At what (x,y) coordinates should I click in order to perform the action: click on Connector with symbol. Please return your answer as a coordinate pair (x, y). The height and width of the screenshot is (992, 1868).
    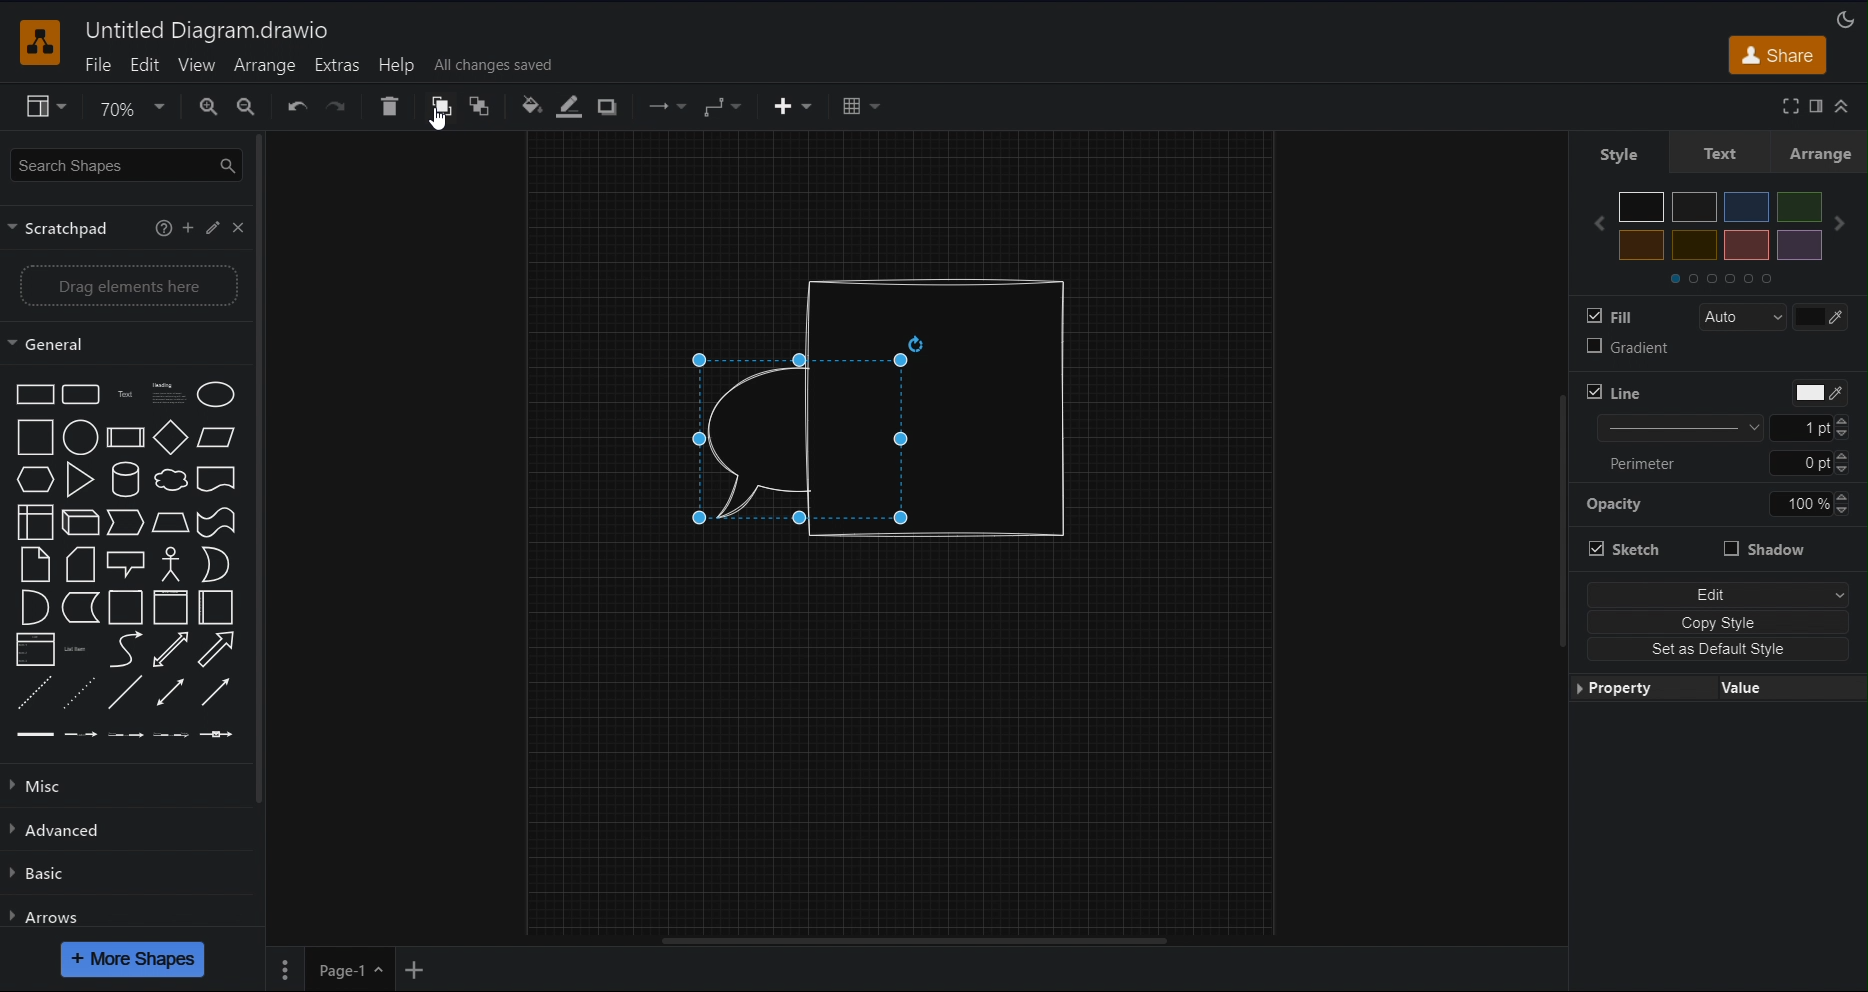
    Looking at the image, I should click on (217, 734).